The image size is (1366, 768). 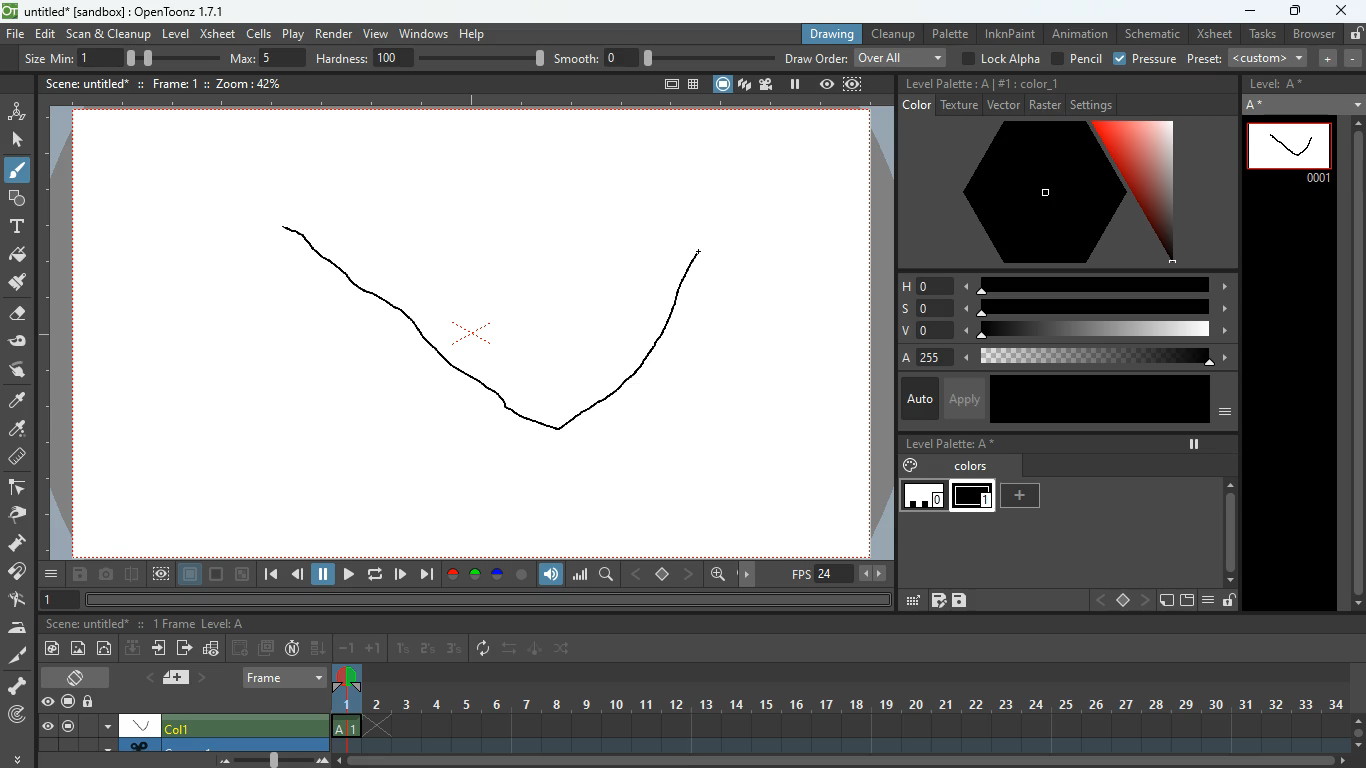 I want to click on pump, so click(x=17, y=544).